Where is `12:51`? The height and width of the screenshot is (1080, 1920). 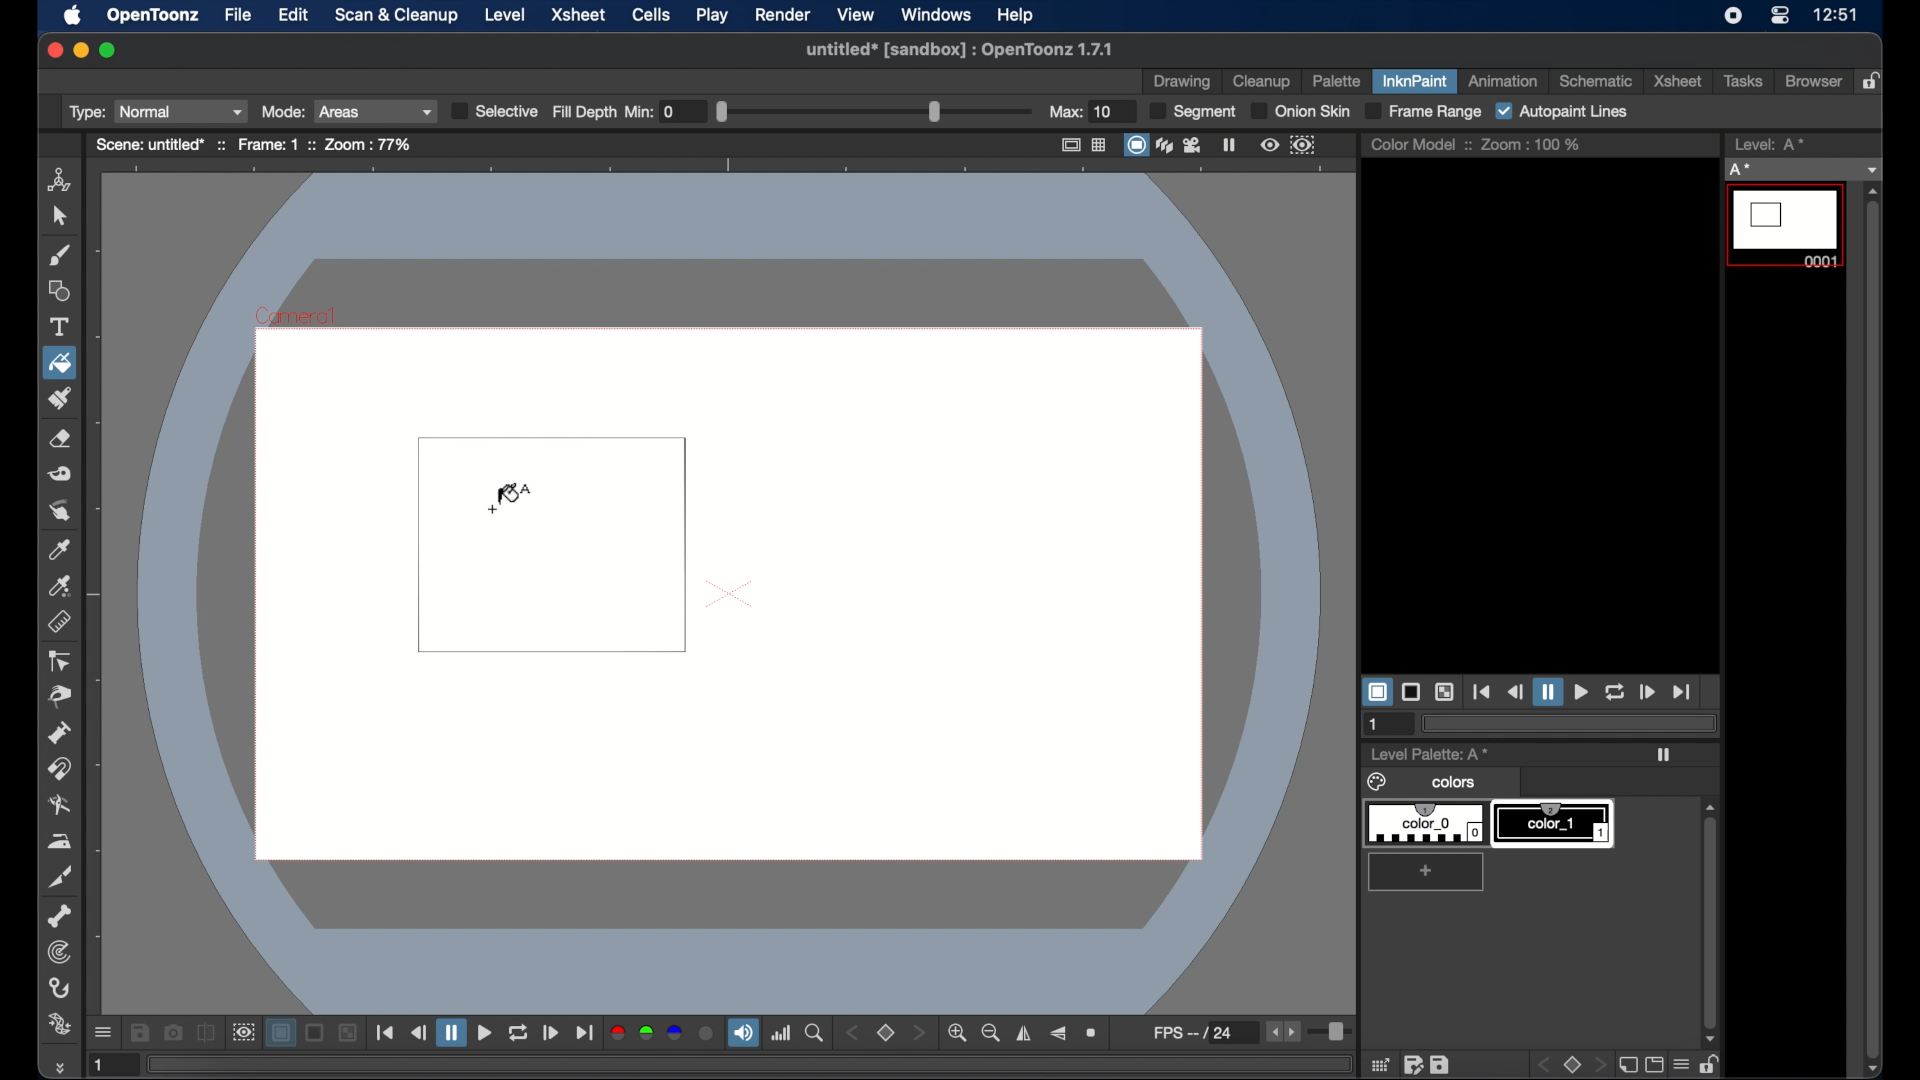
12:51 is located at coordinates (1838, 15).